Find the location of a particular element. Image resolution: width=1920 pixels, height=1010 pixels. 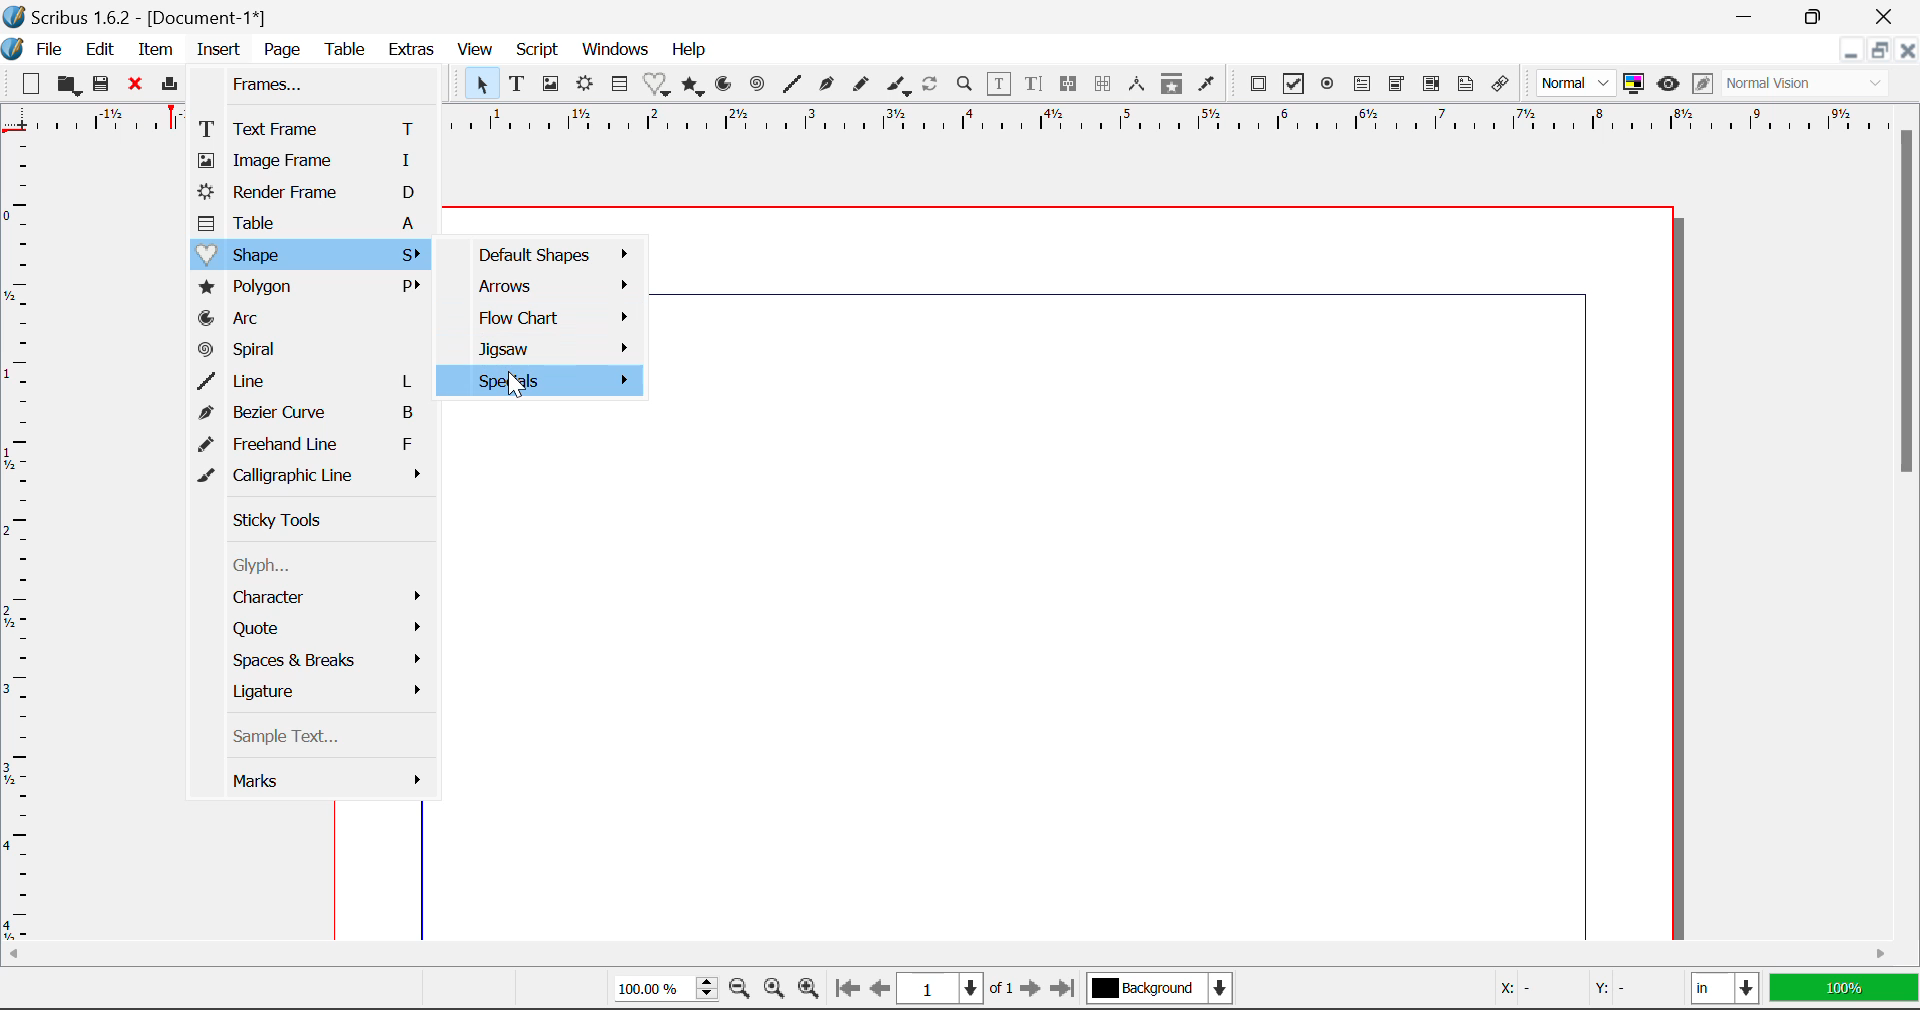

in is located at coordinates (1724, 989).